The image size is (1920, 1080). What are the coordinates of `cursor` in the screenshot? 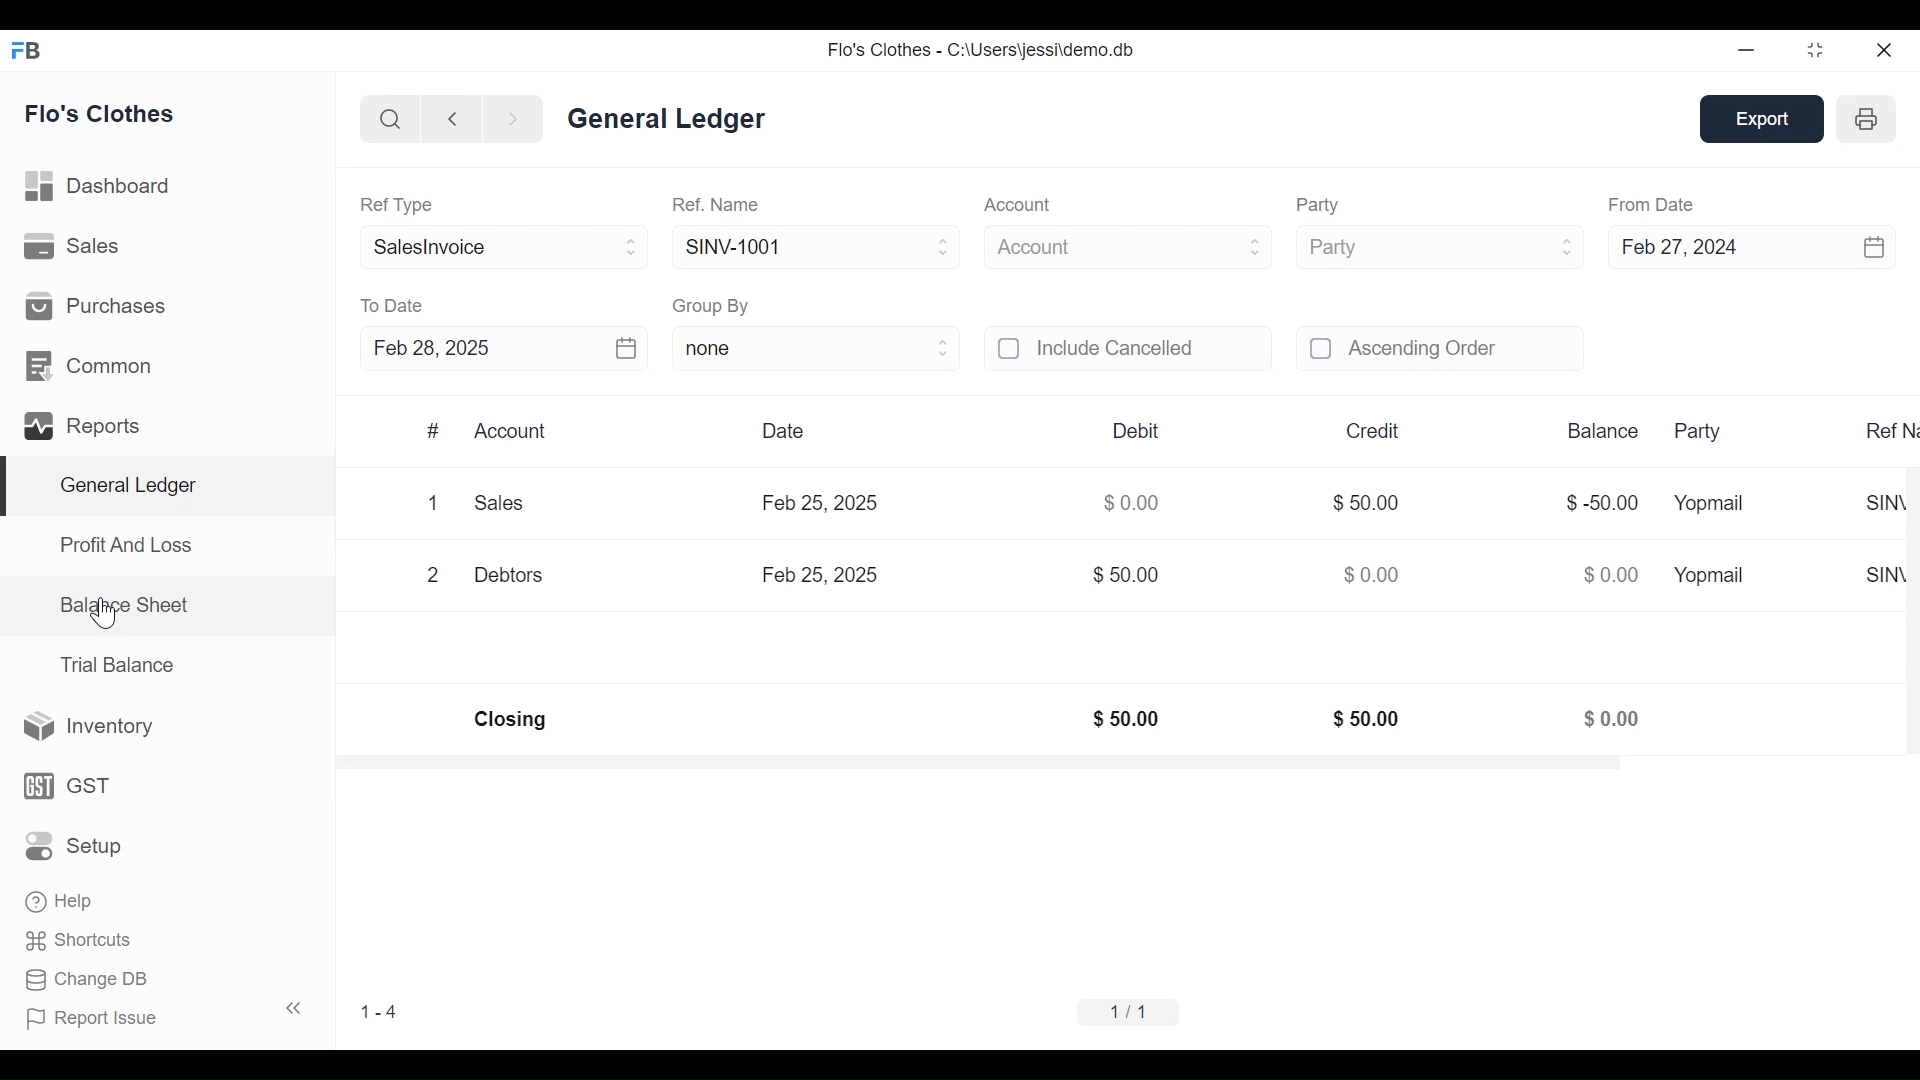 It's located at (104, 612).